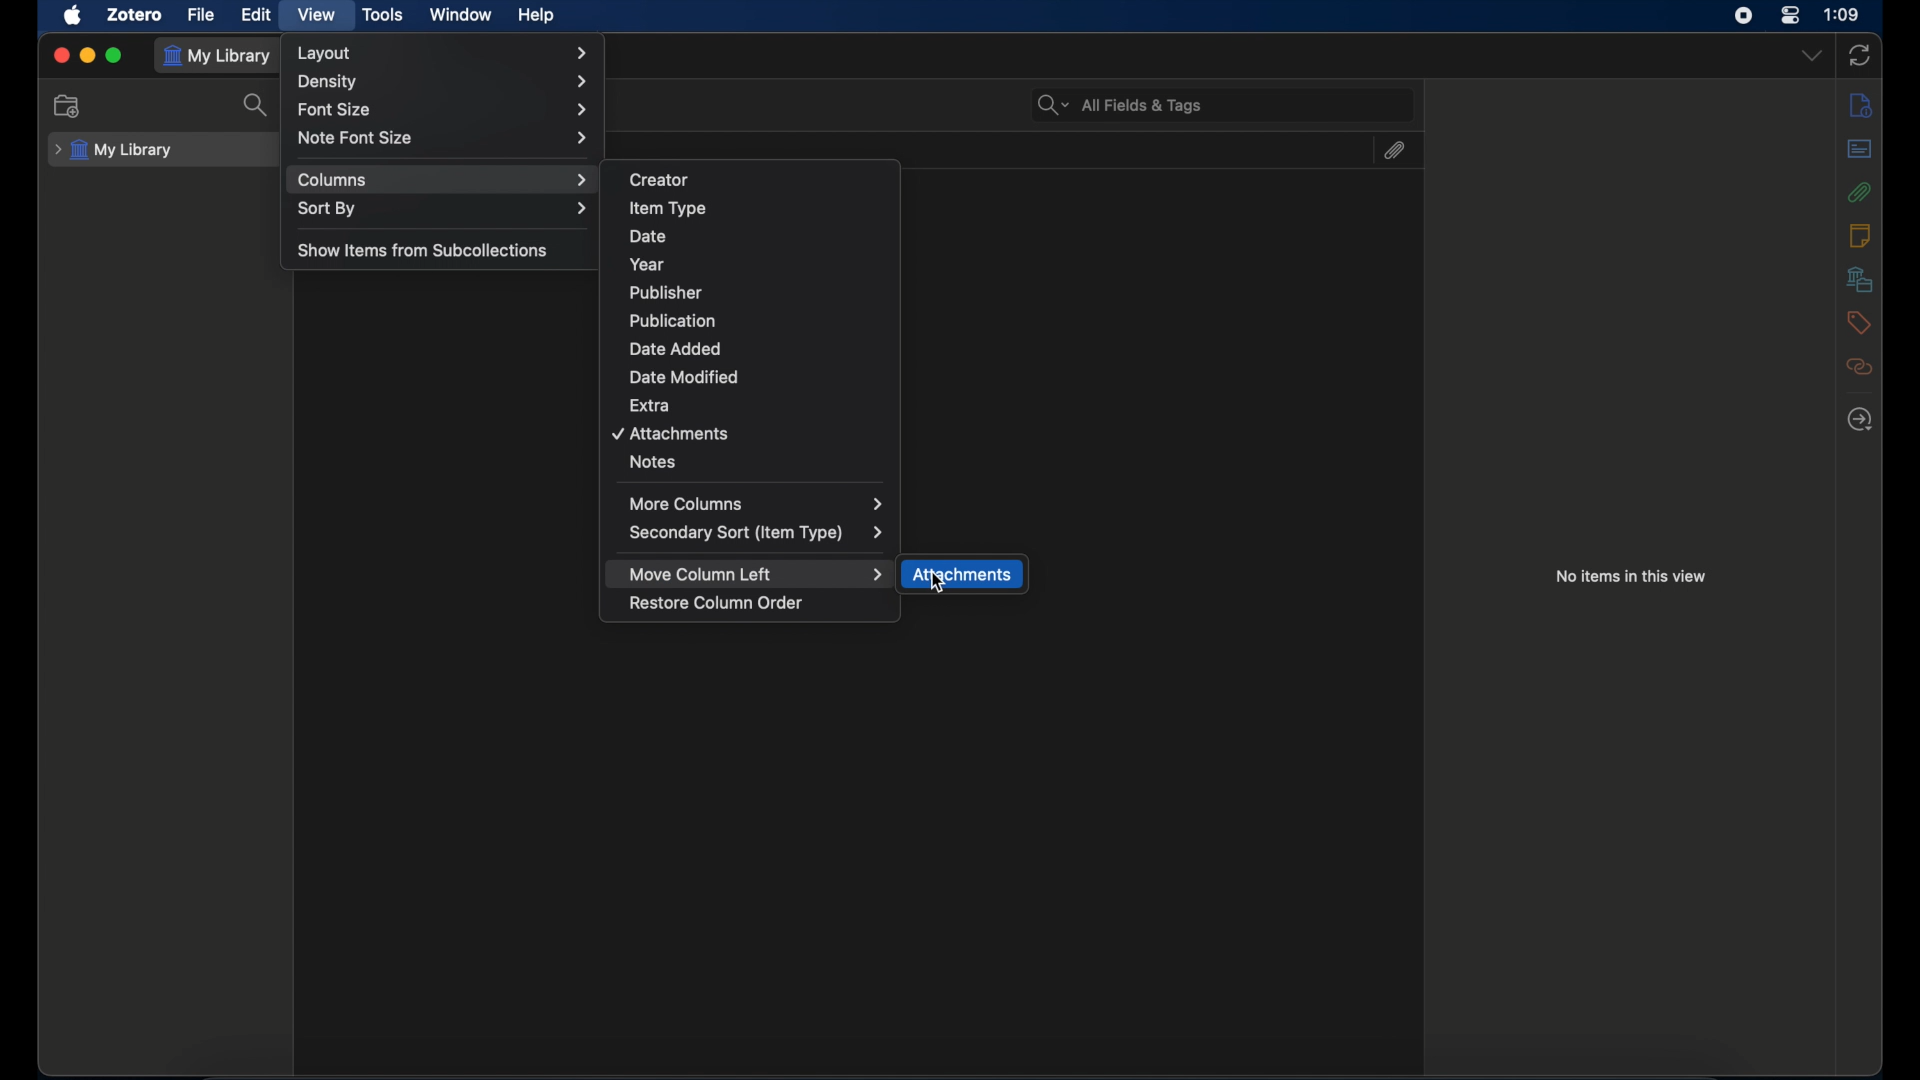 Image resolution: width=1920 pixels, height=1080 pixels. I want to click on item type, so click(668, 208).